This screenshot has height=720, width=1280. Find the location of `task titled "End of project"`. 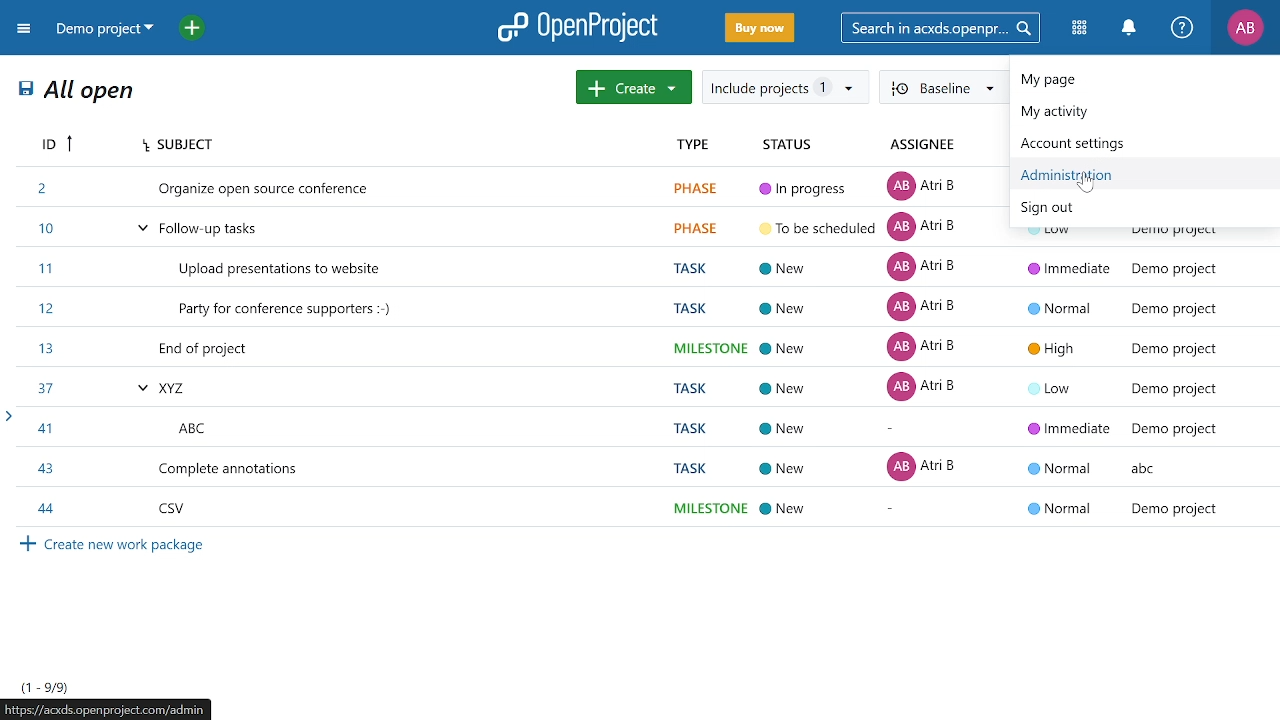

task titled "End of project" is located at coordinates (642, 348).